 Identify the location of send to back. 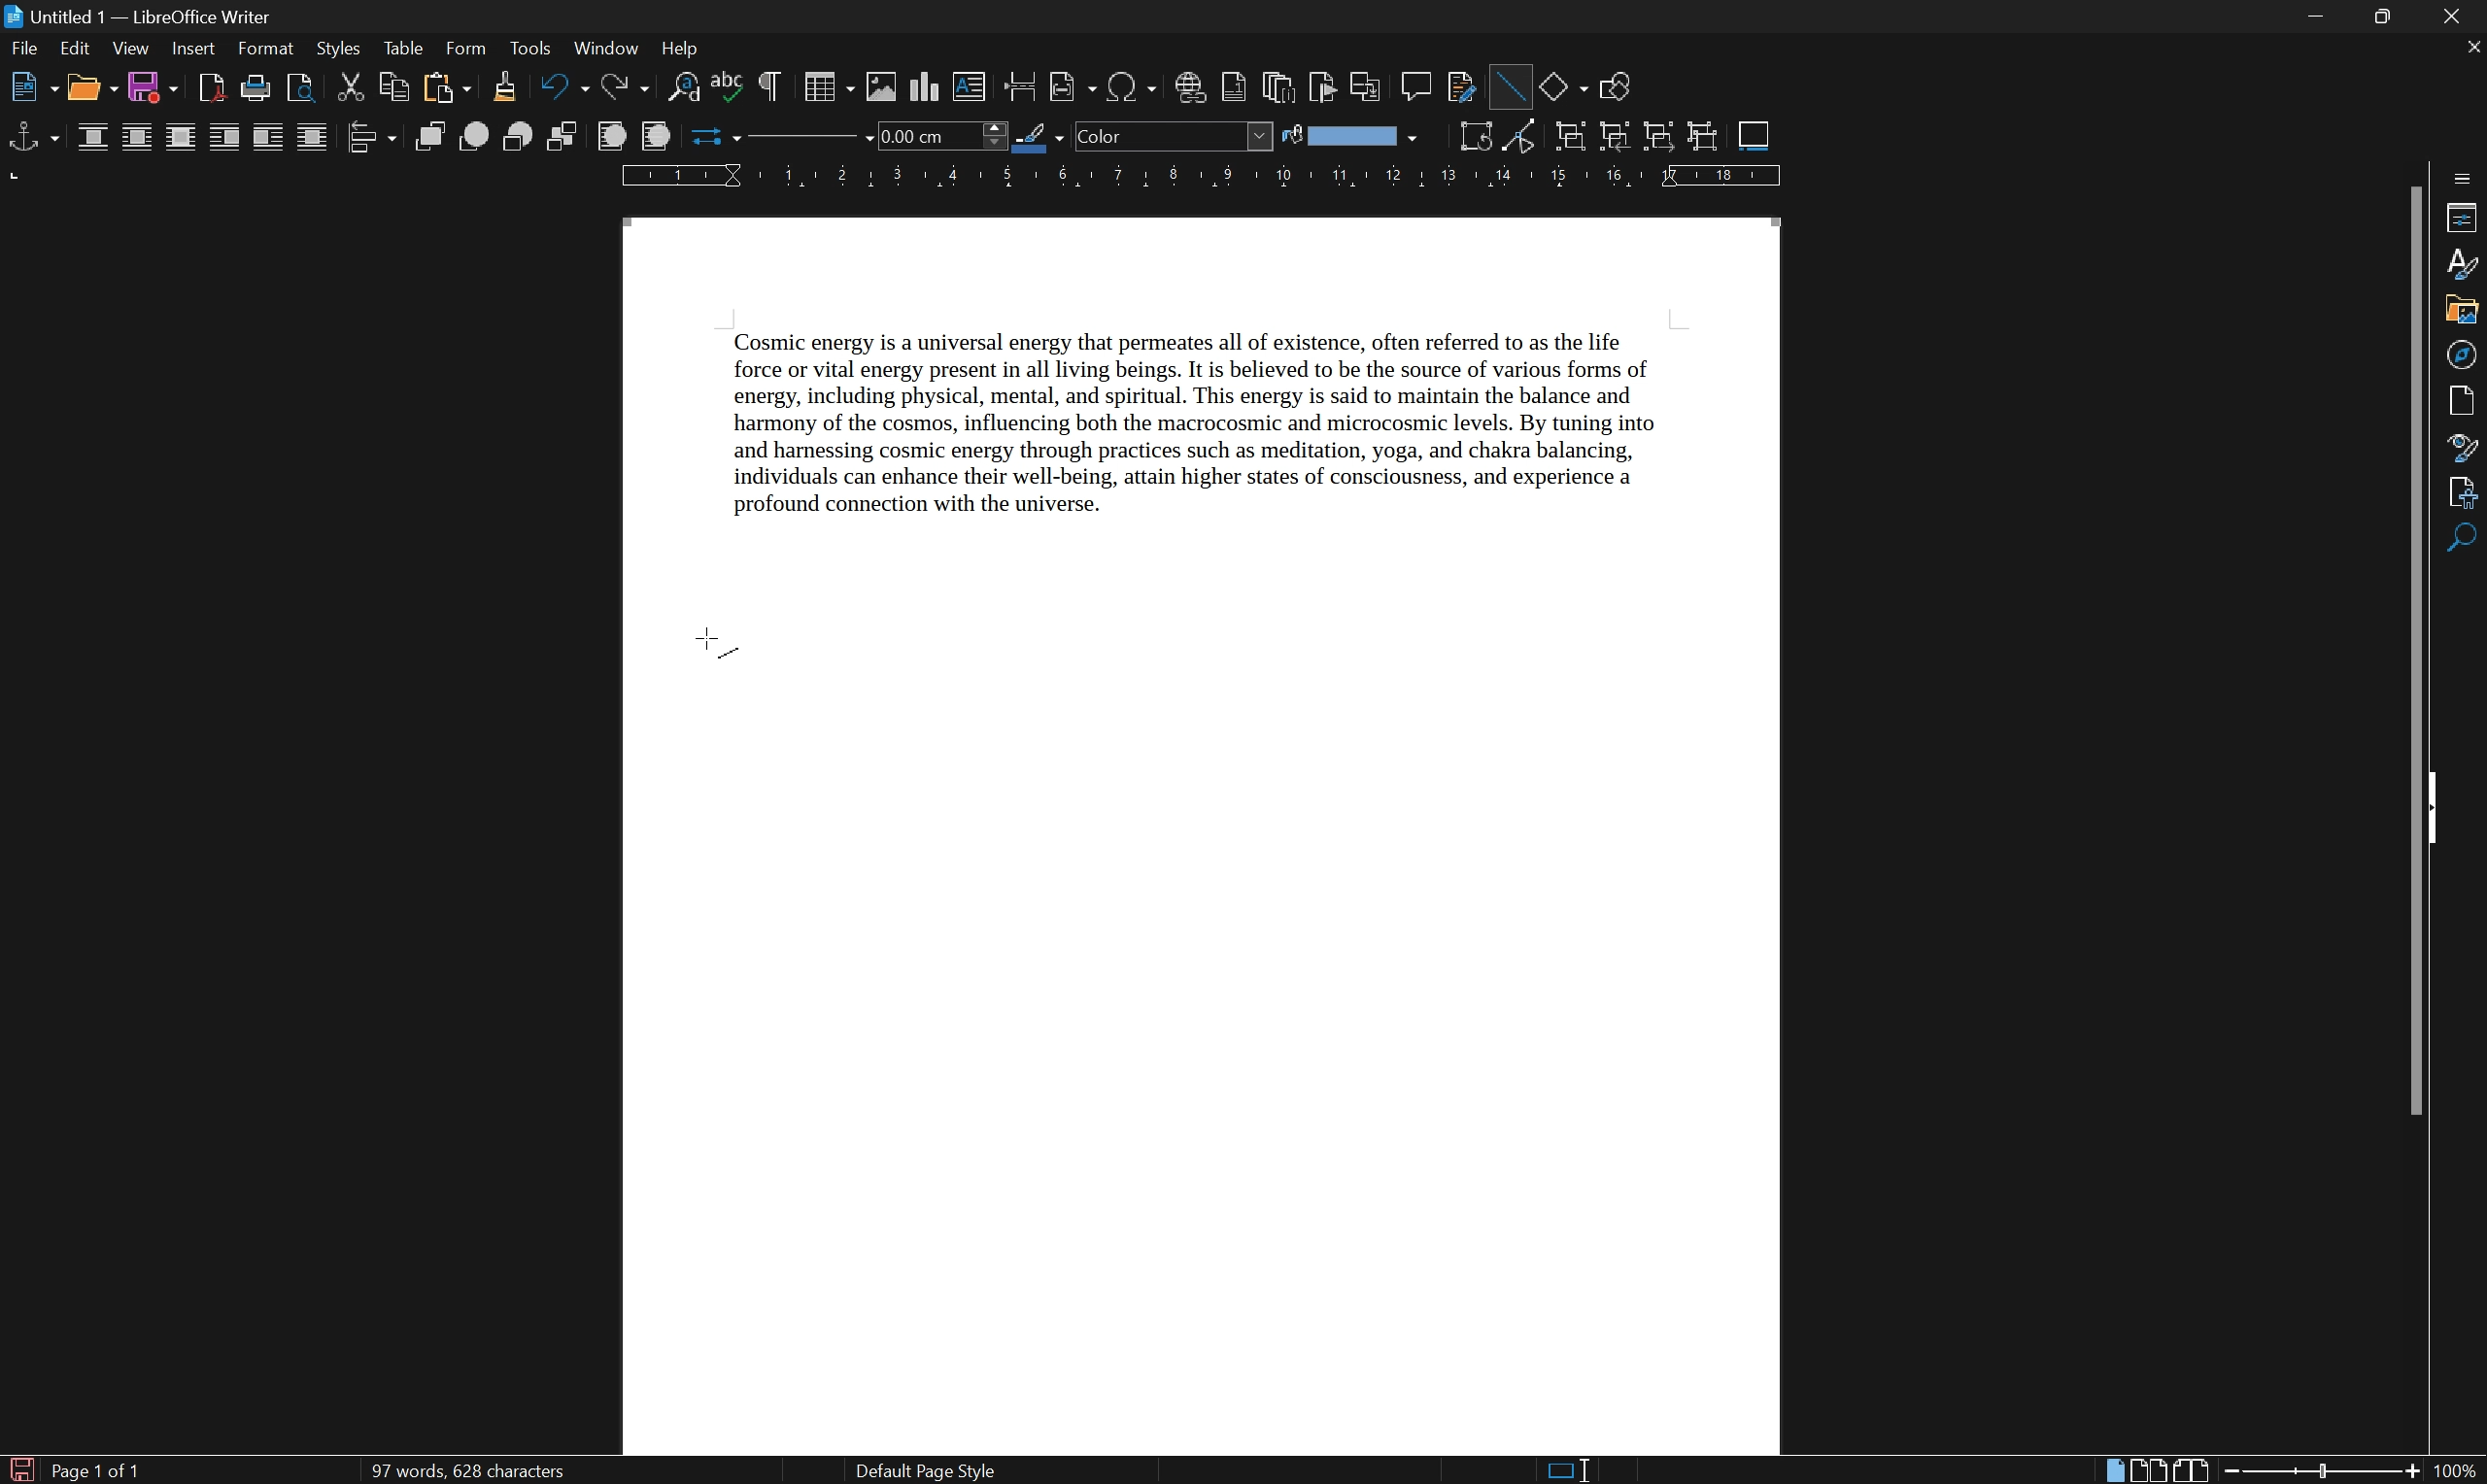
(566, 138).